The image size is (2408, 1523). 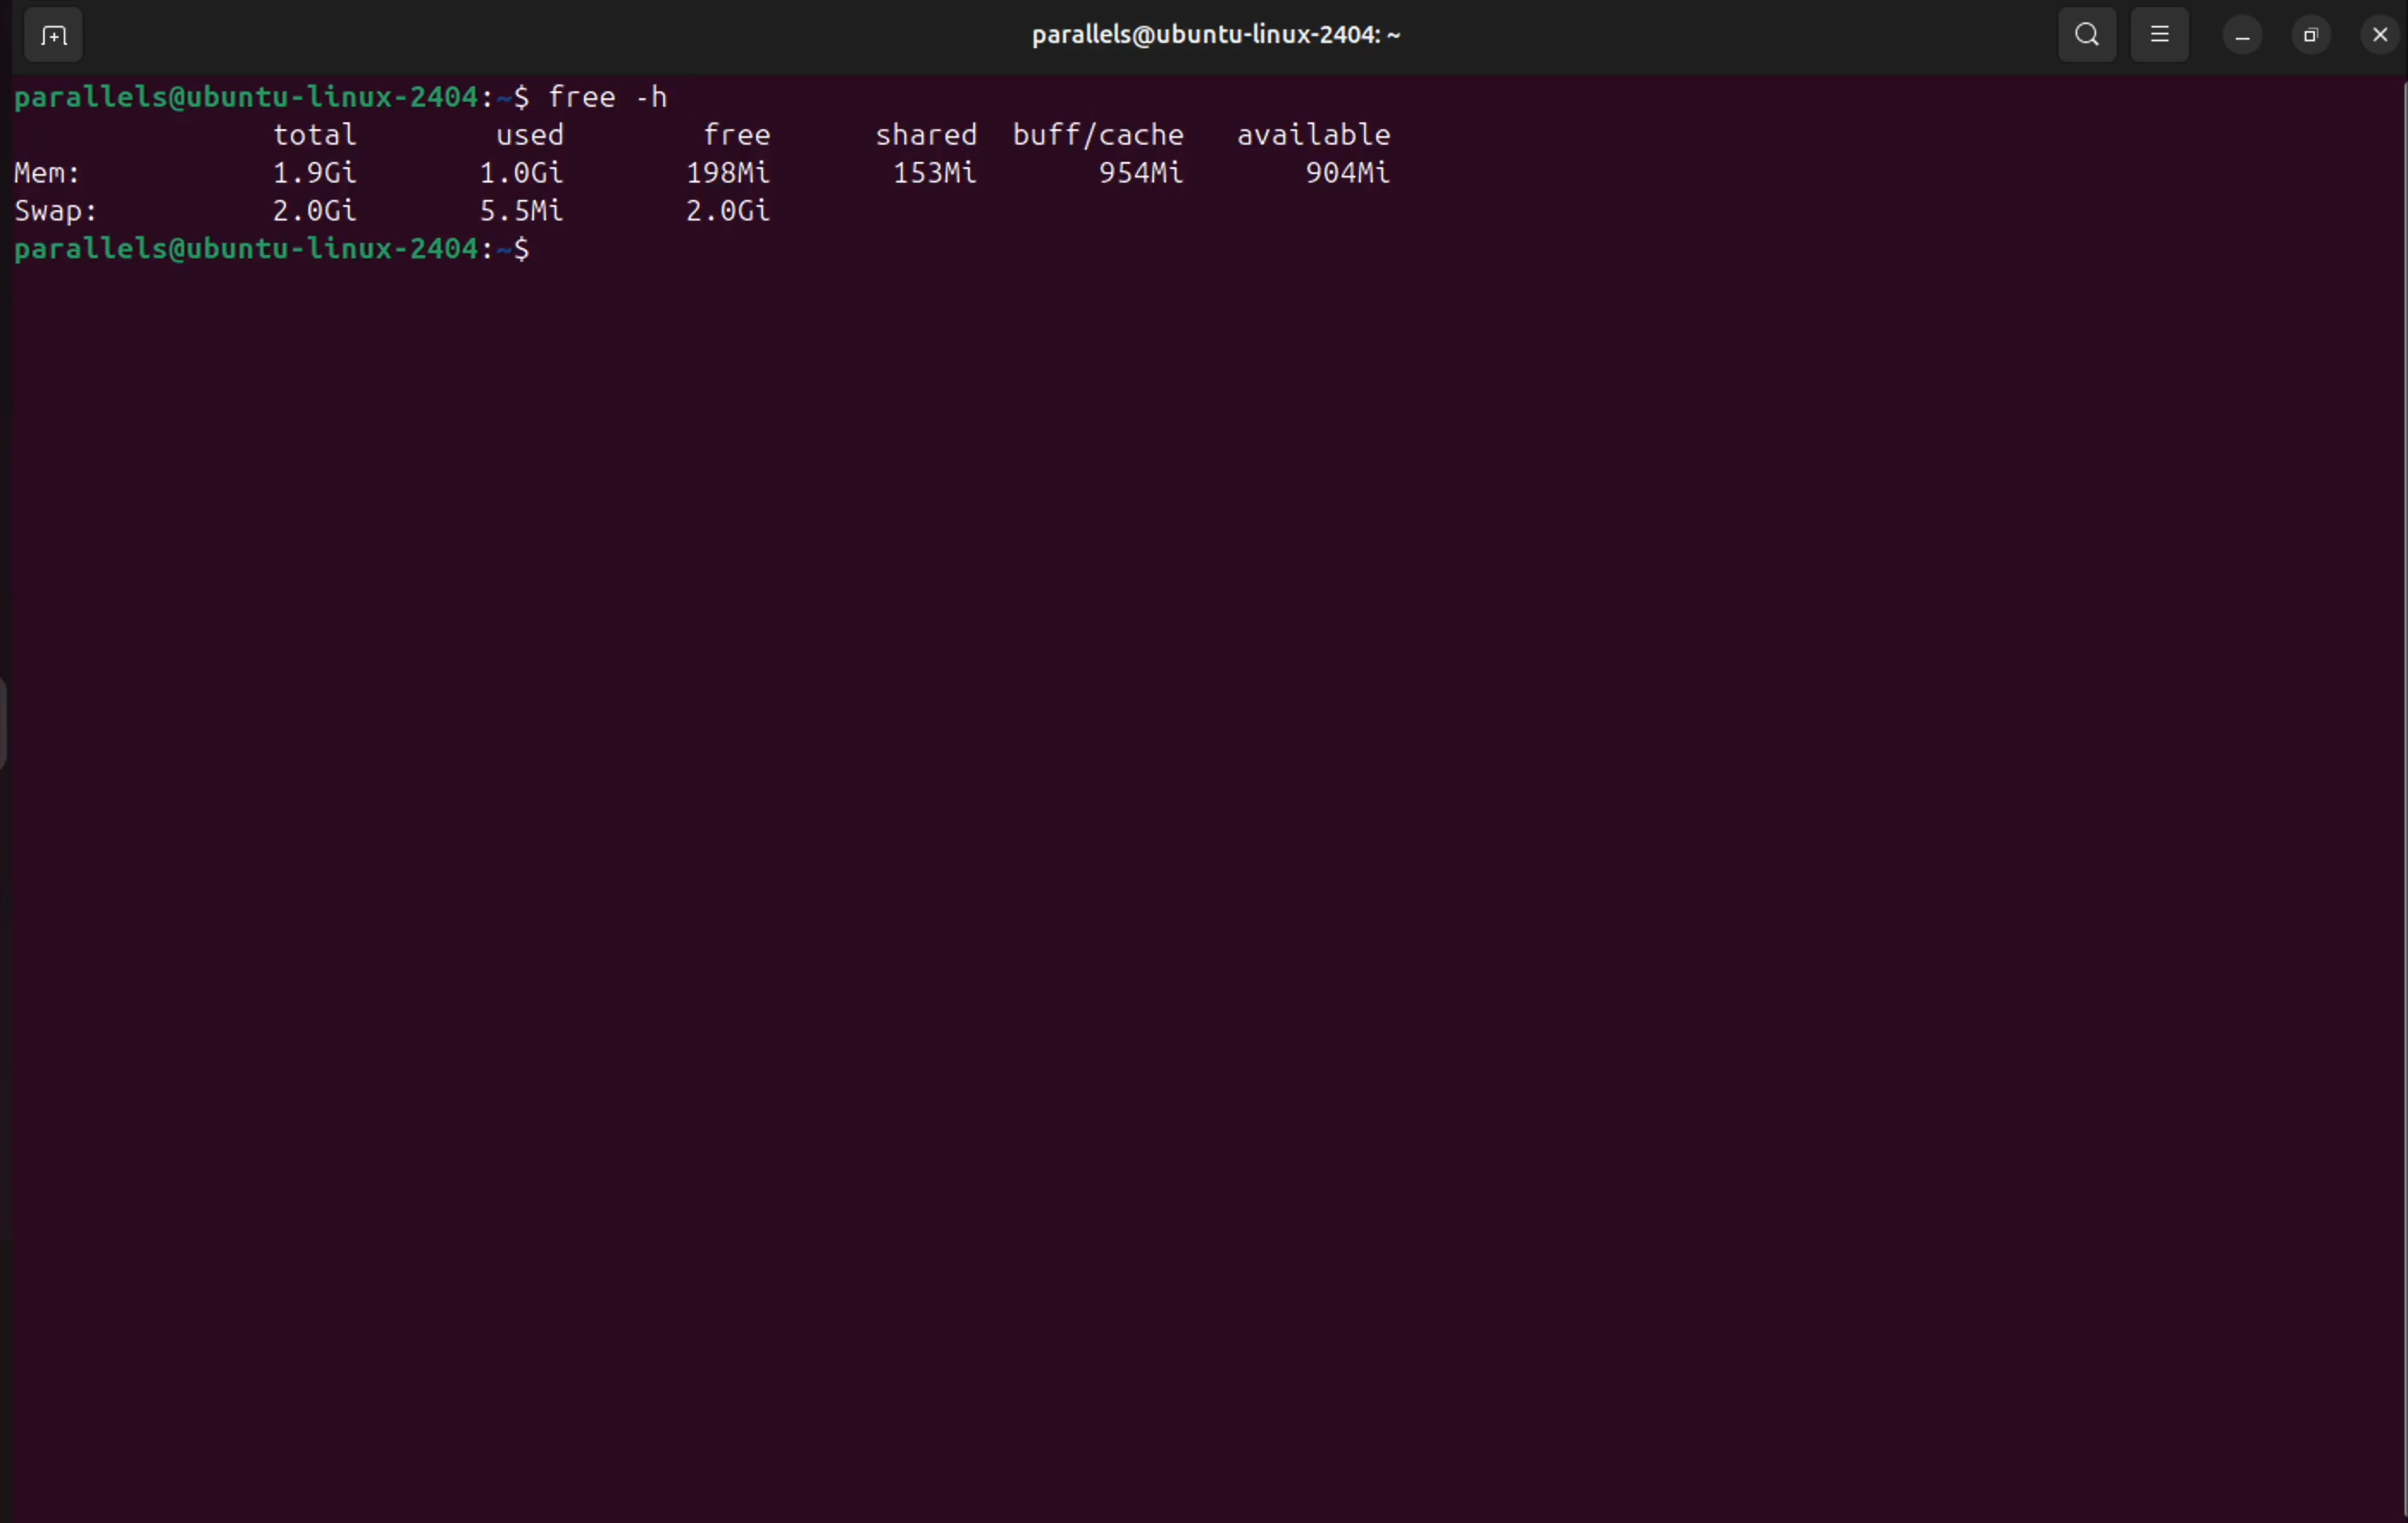 I want to click on free, so click(x=736, y=127).